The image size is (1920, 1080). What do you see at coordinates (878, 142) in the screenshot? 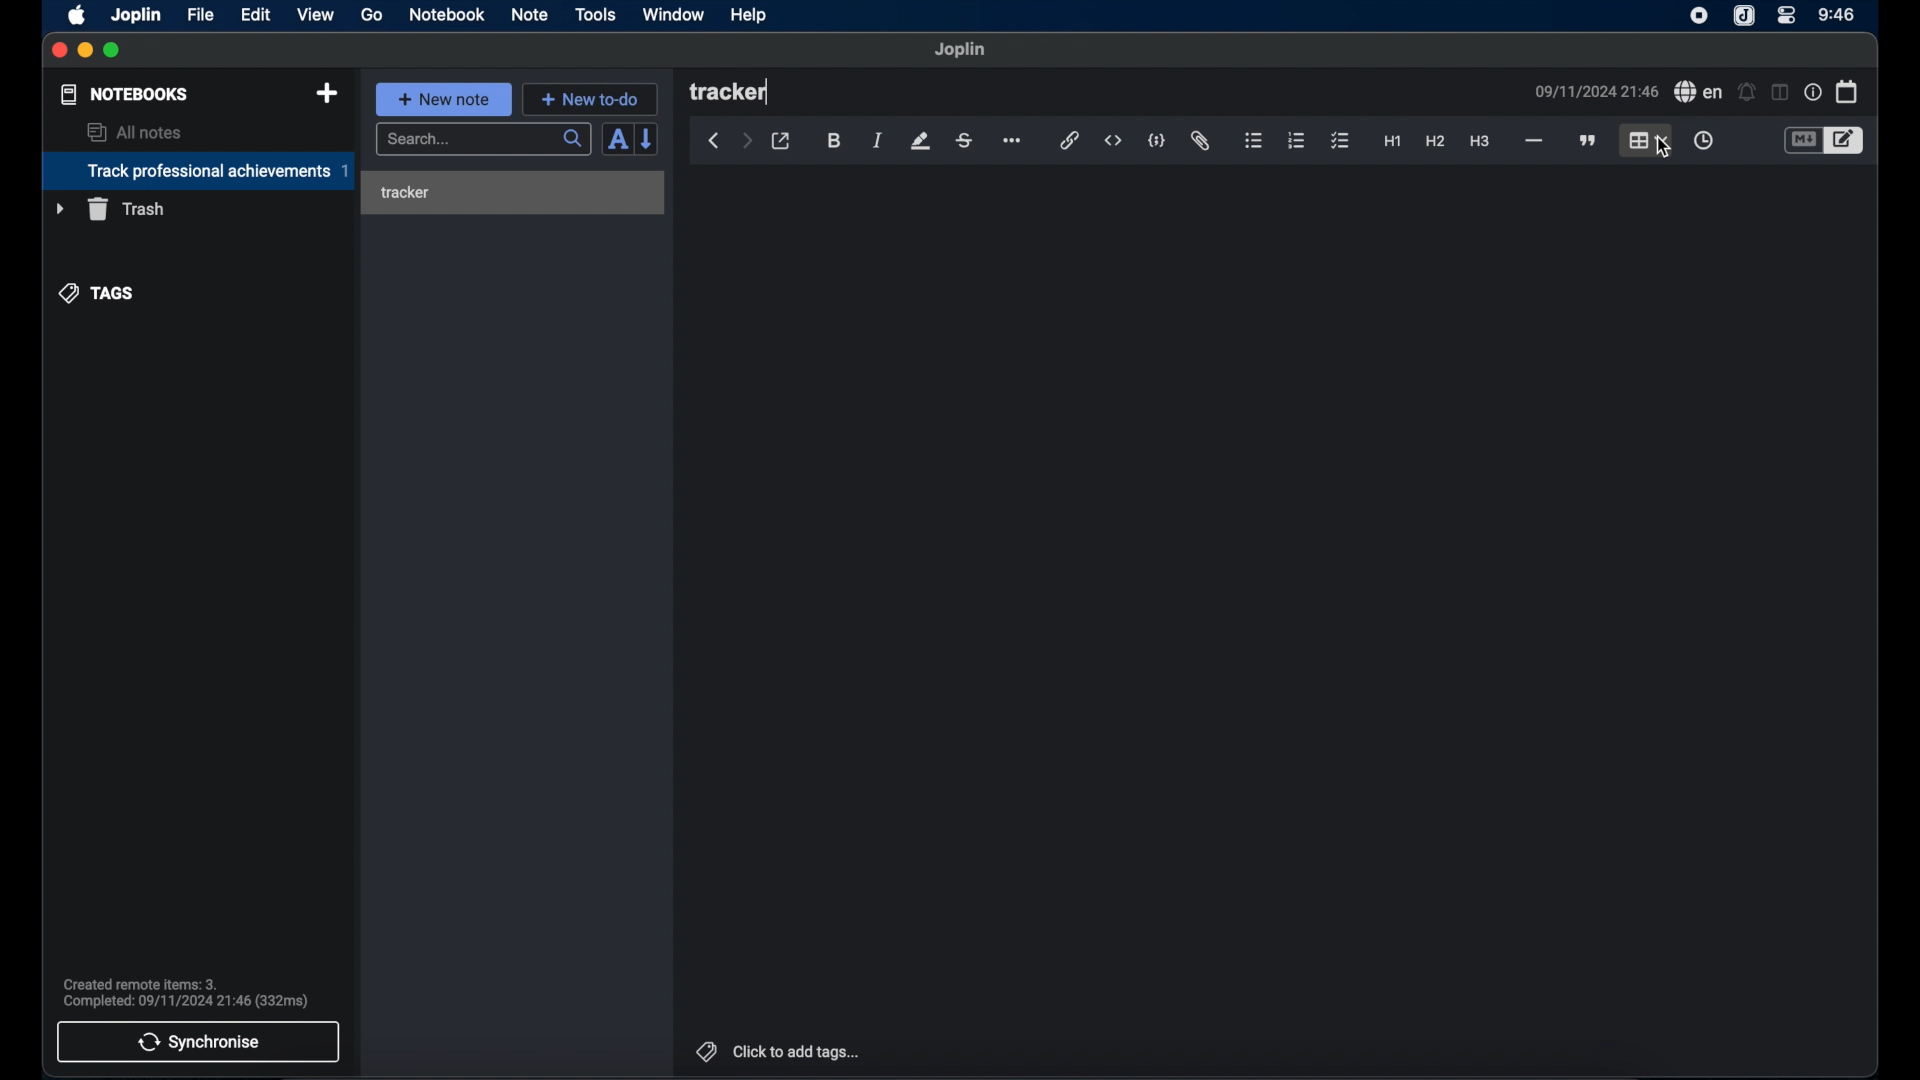
I see `italic` at bounding box center [878, 142].